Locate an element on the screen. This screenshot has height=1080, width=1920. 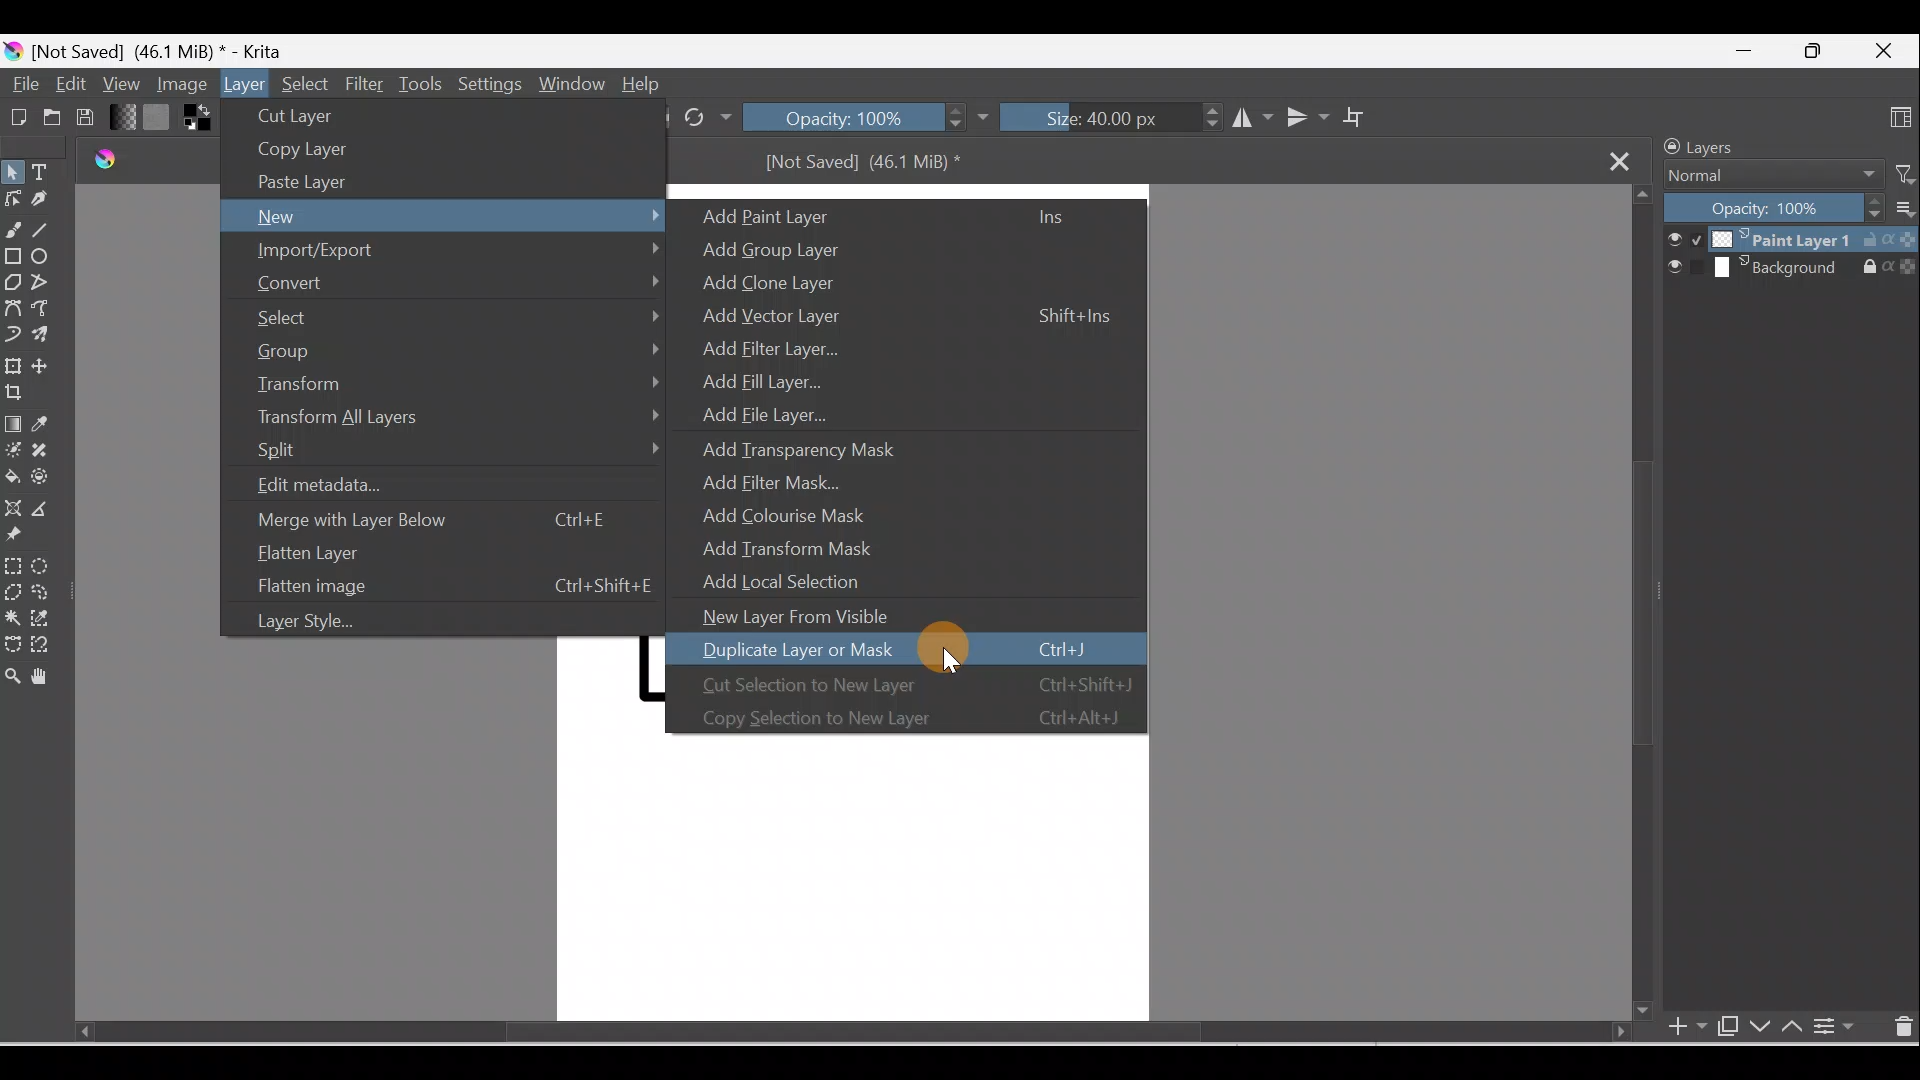
Add local selection is located at coordinates (801, 579).